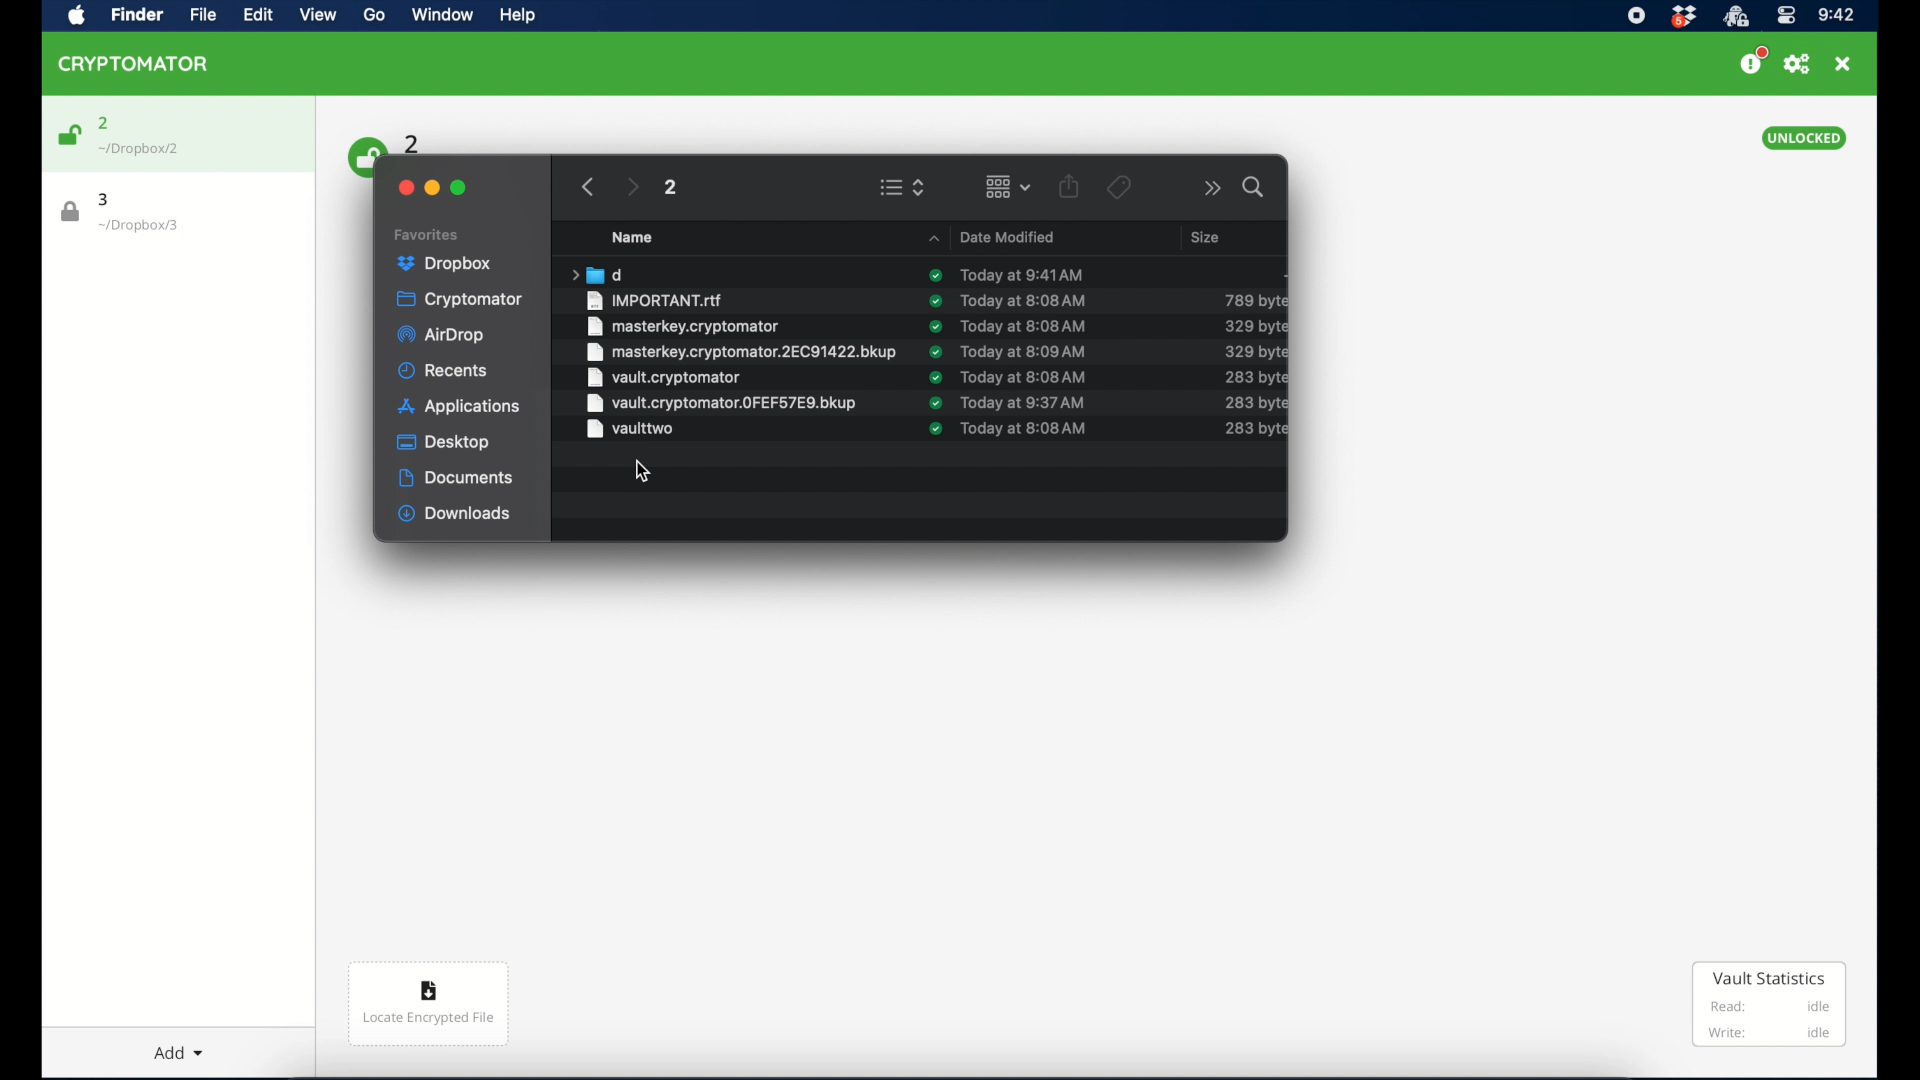 This screenshot has width=1920, height=1080. What do you see at coordinates (1770, 1006) in the screenshot?
I see `vault statistics` at bounding box center [1770, 1006].